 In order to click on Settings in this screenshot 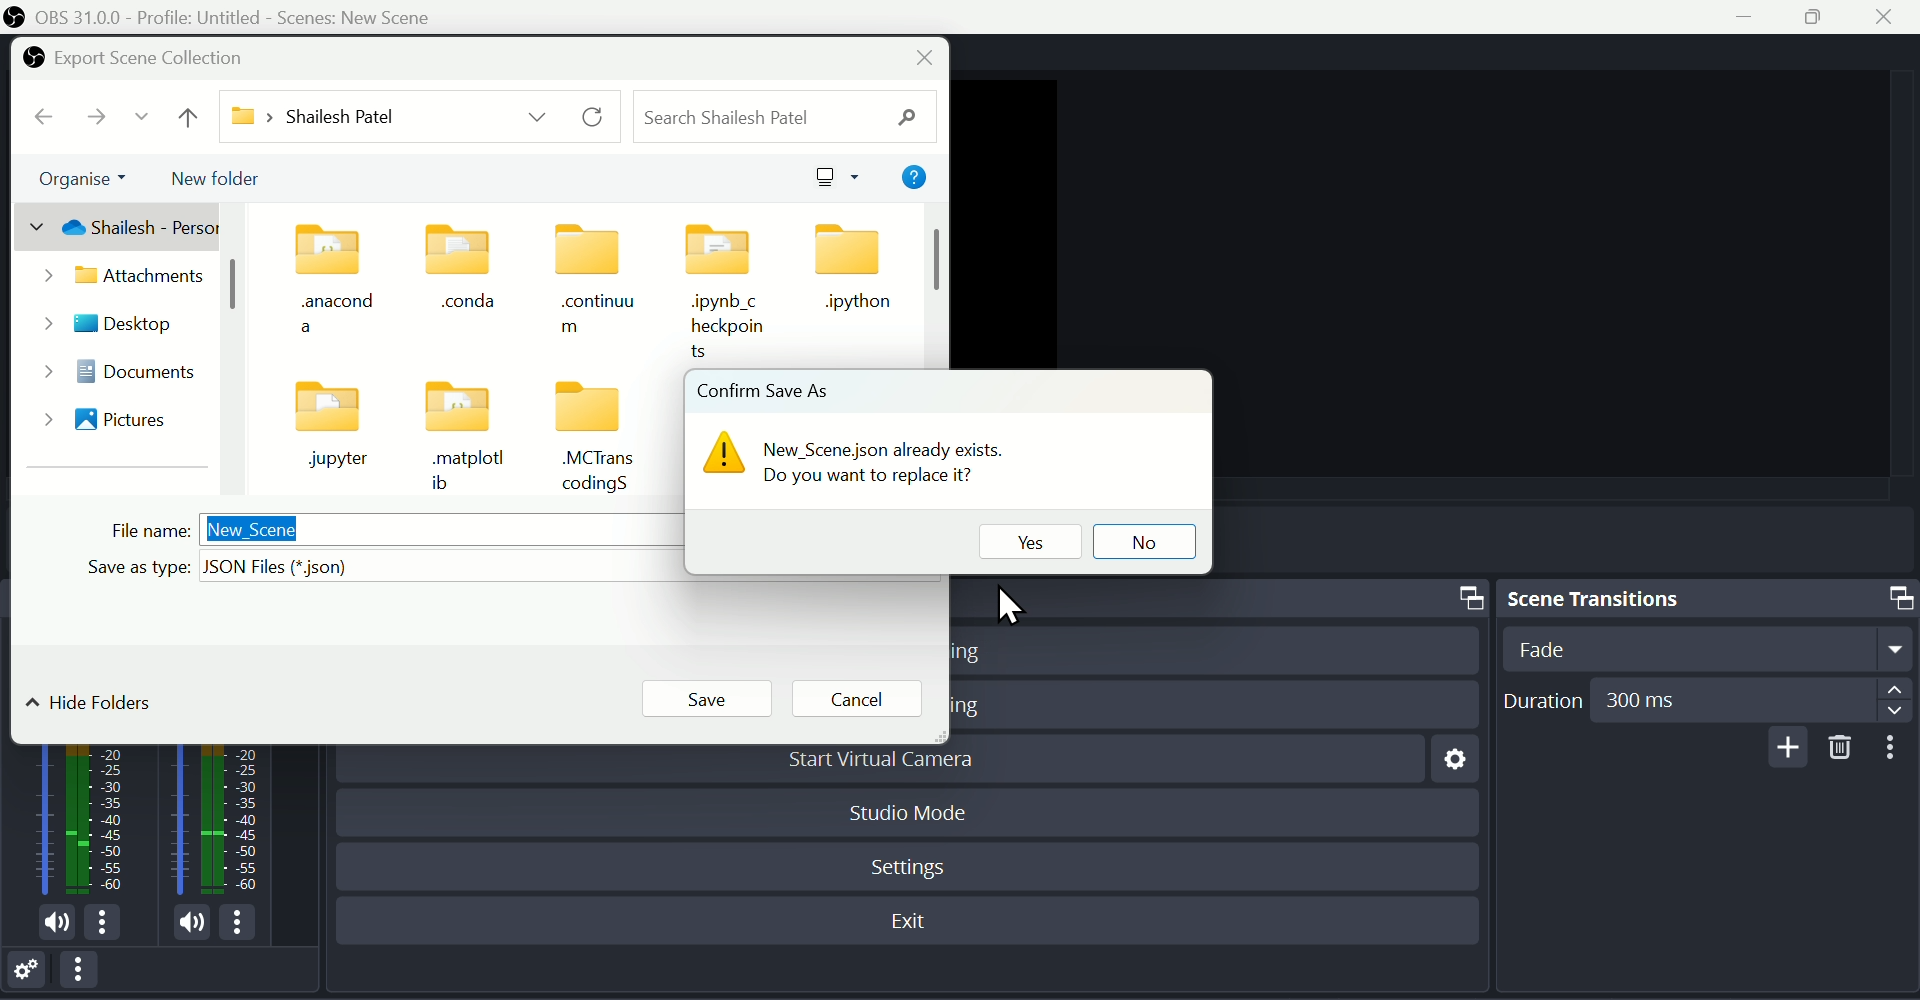, I will do `click(913, 863)`.